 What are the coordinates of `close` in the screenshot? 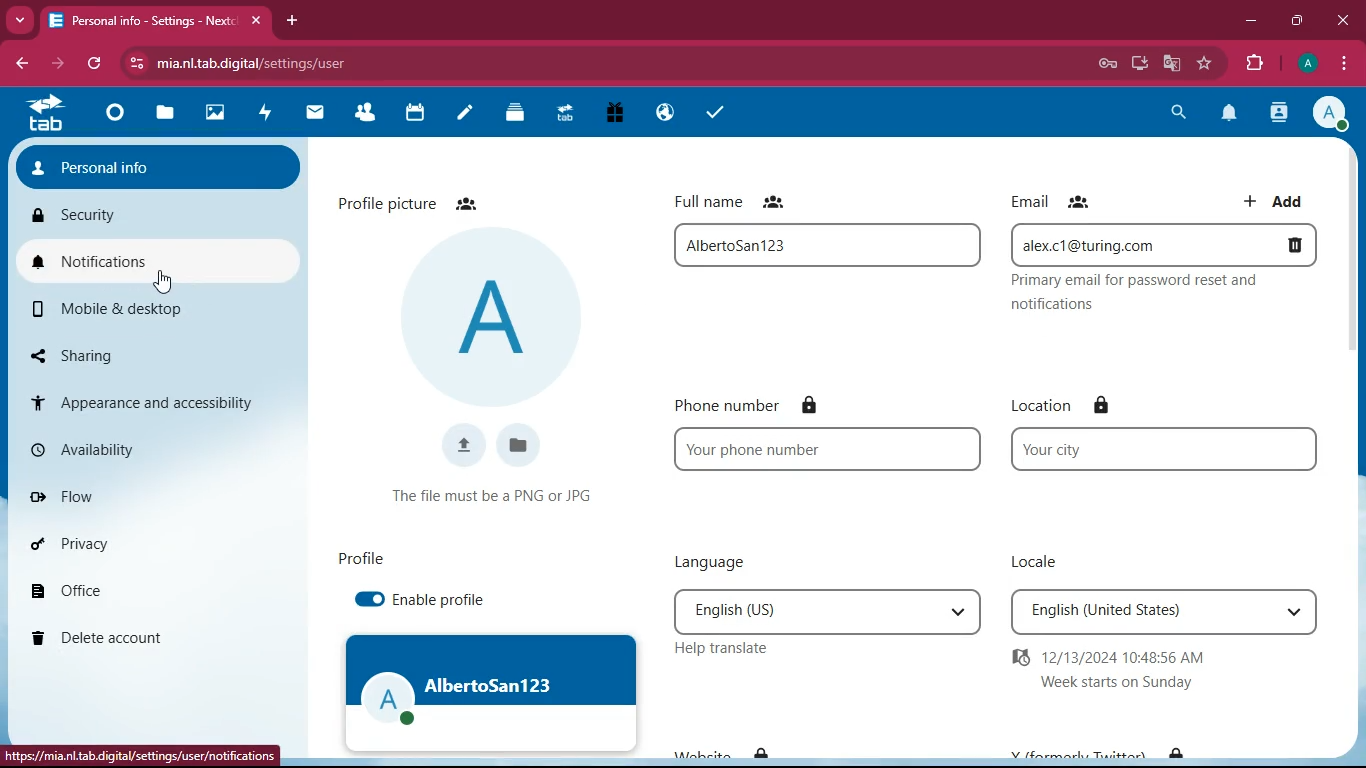 It's located at (1342, 22).